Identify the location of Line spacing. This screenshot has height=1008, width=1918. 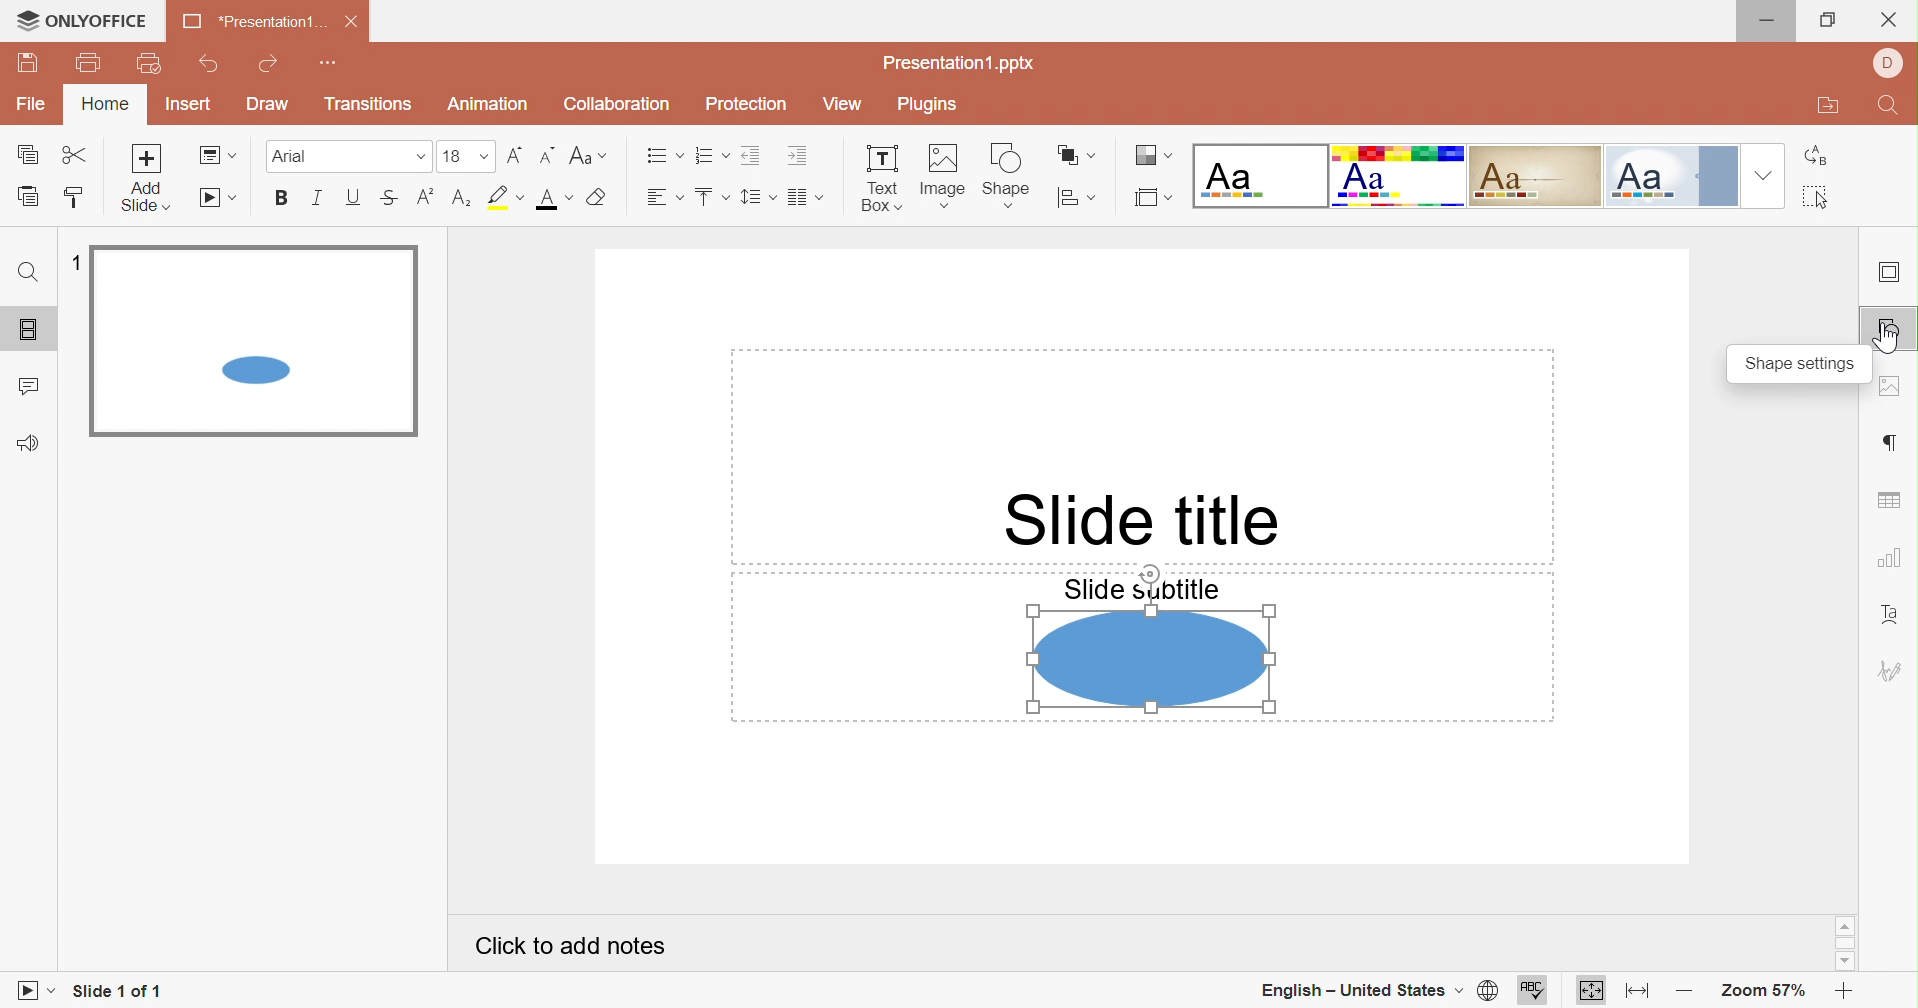
(757, 197).